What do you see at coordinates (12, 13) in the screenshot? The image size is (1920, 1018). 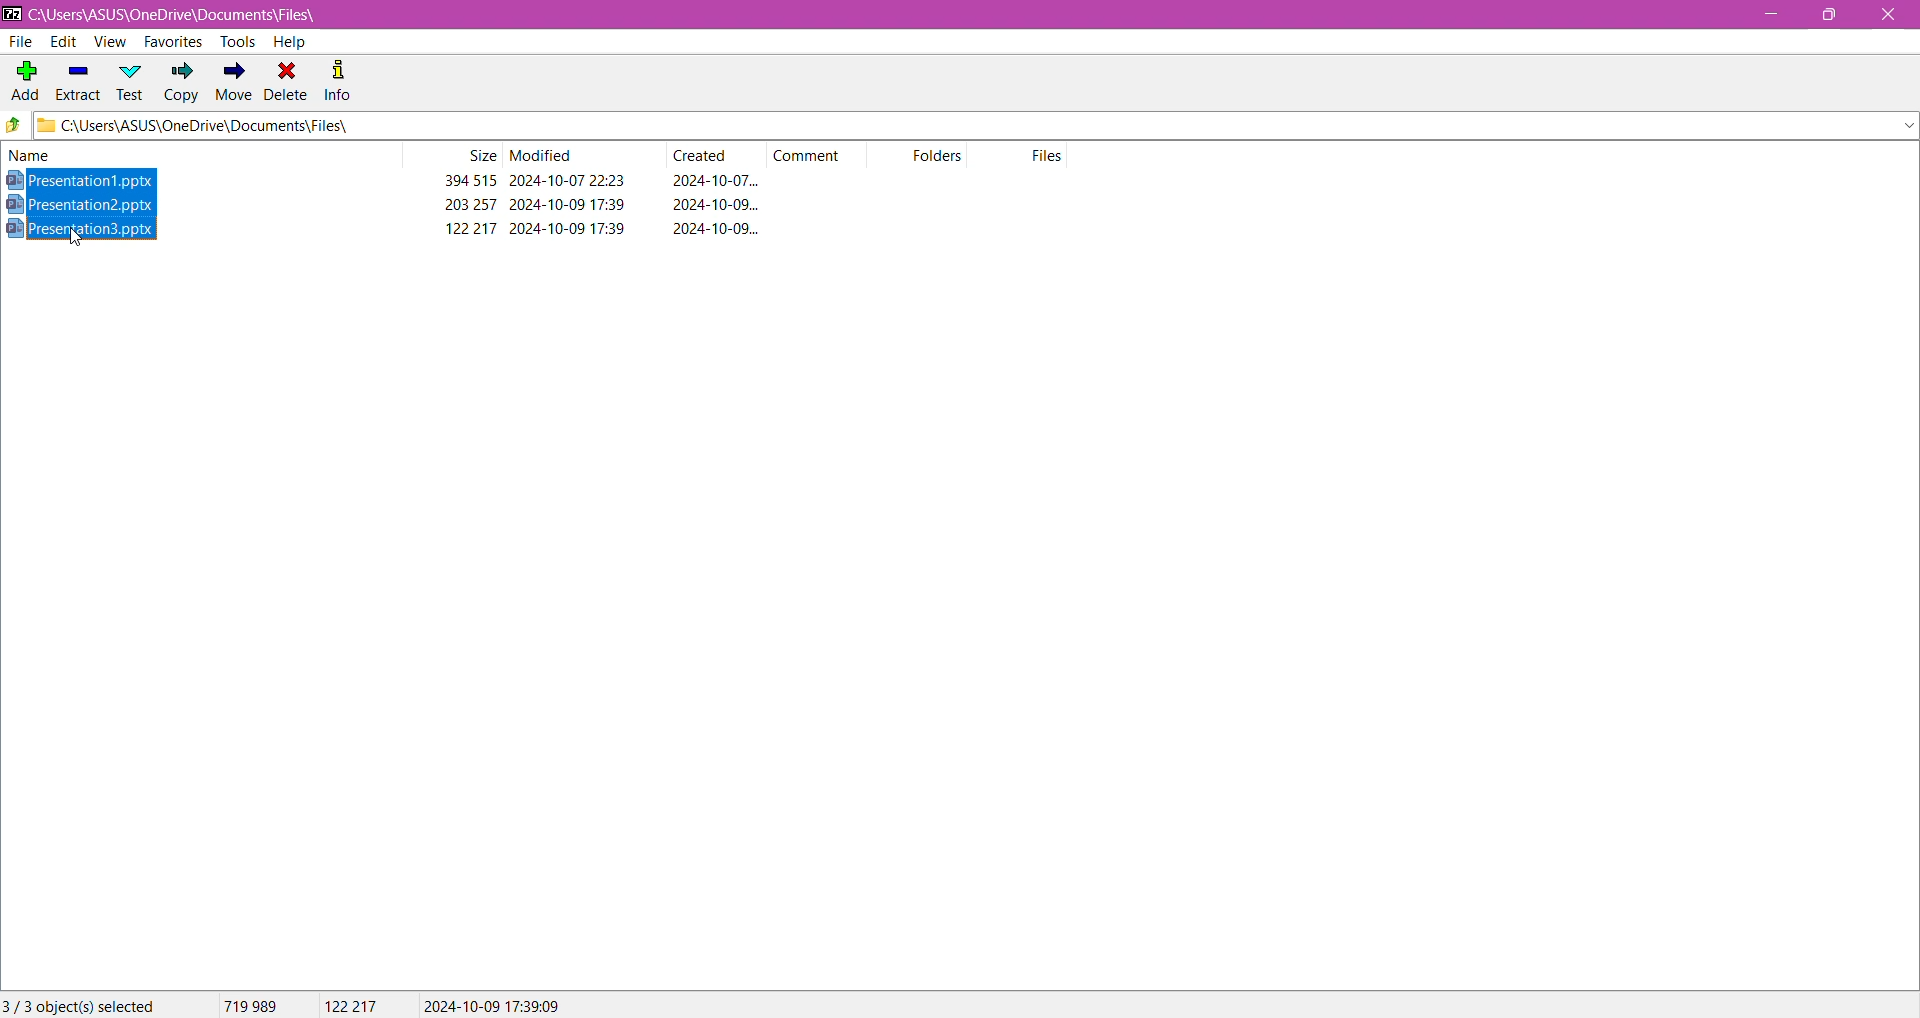 I see `Application Logo` at bounding box center [12, 13].